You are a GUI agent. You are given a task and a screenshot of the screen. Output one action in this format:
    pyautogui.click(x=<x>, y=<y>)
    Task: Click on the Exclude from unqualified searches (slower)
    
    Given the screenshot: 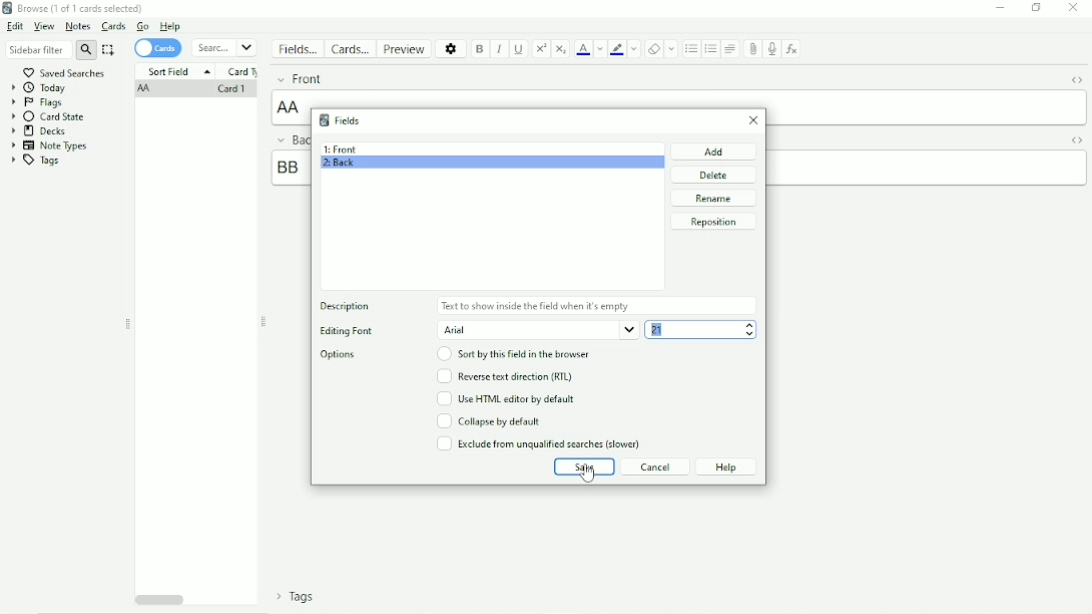 What is the action you would take?
    pyautogui.click(x=539, y=443)
    